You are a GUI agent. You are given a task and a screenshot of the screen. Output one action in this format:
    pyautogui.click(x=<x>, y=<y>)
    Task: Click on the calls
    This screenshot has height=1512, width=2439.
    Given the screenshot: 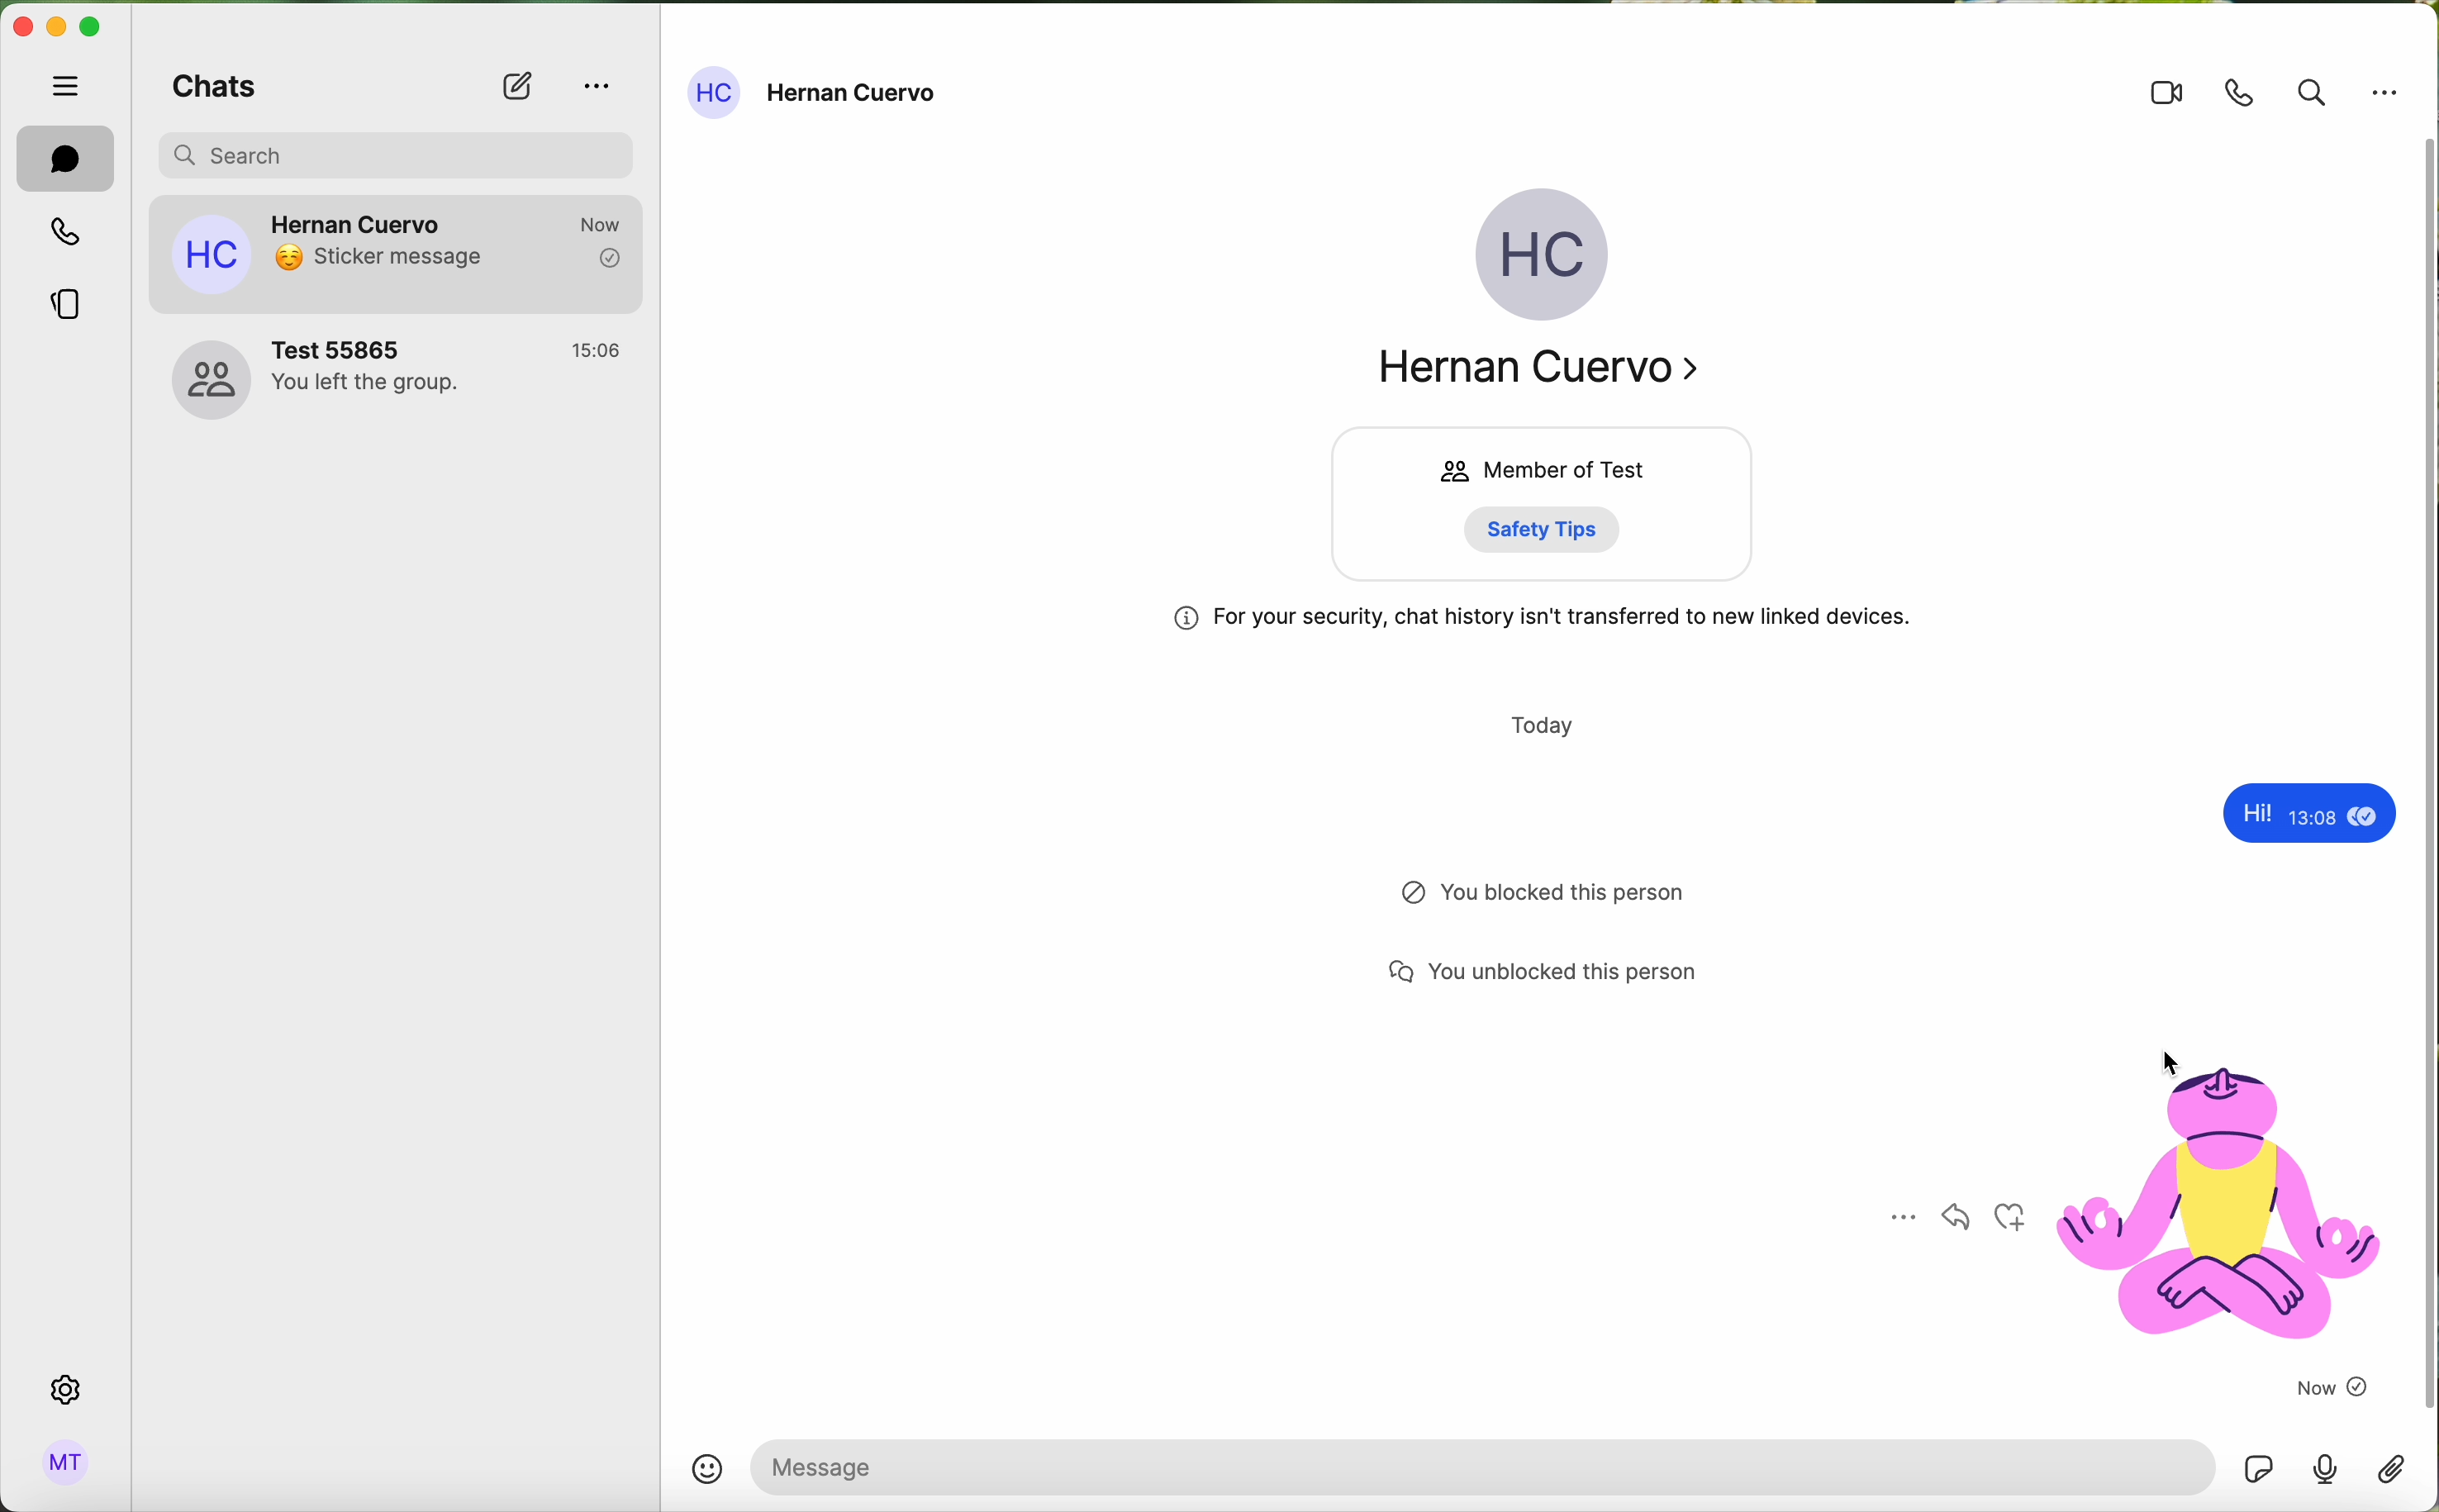 What is the action you would take?
    pyautogui.click(x=62, y=235)
    